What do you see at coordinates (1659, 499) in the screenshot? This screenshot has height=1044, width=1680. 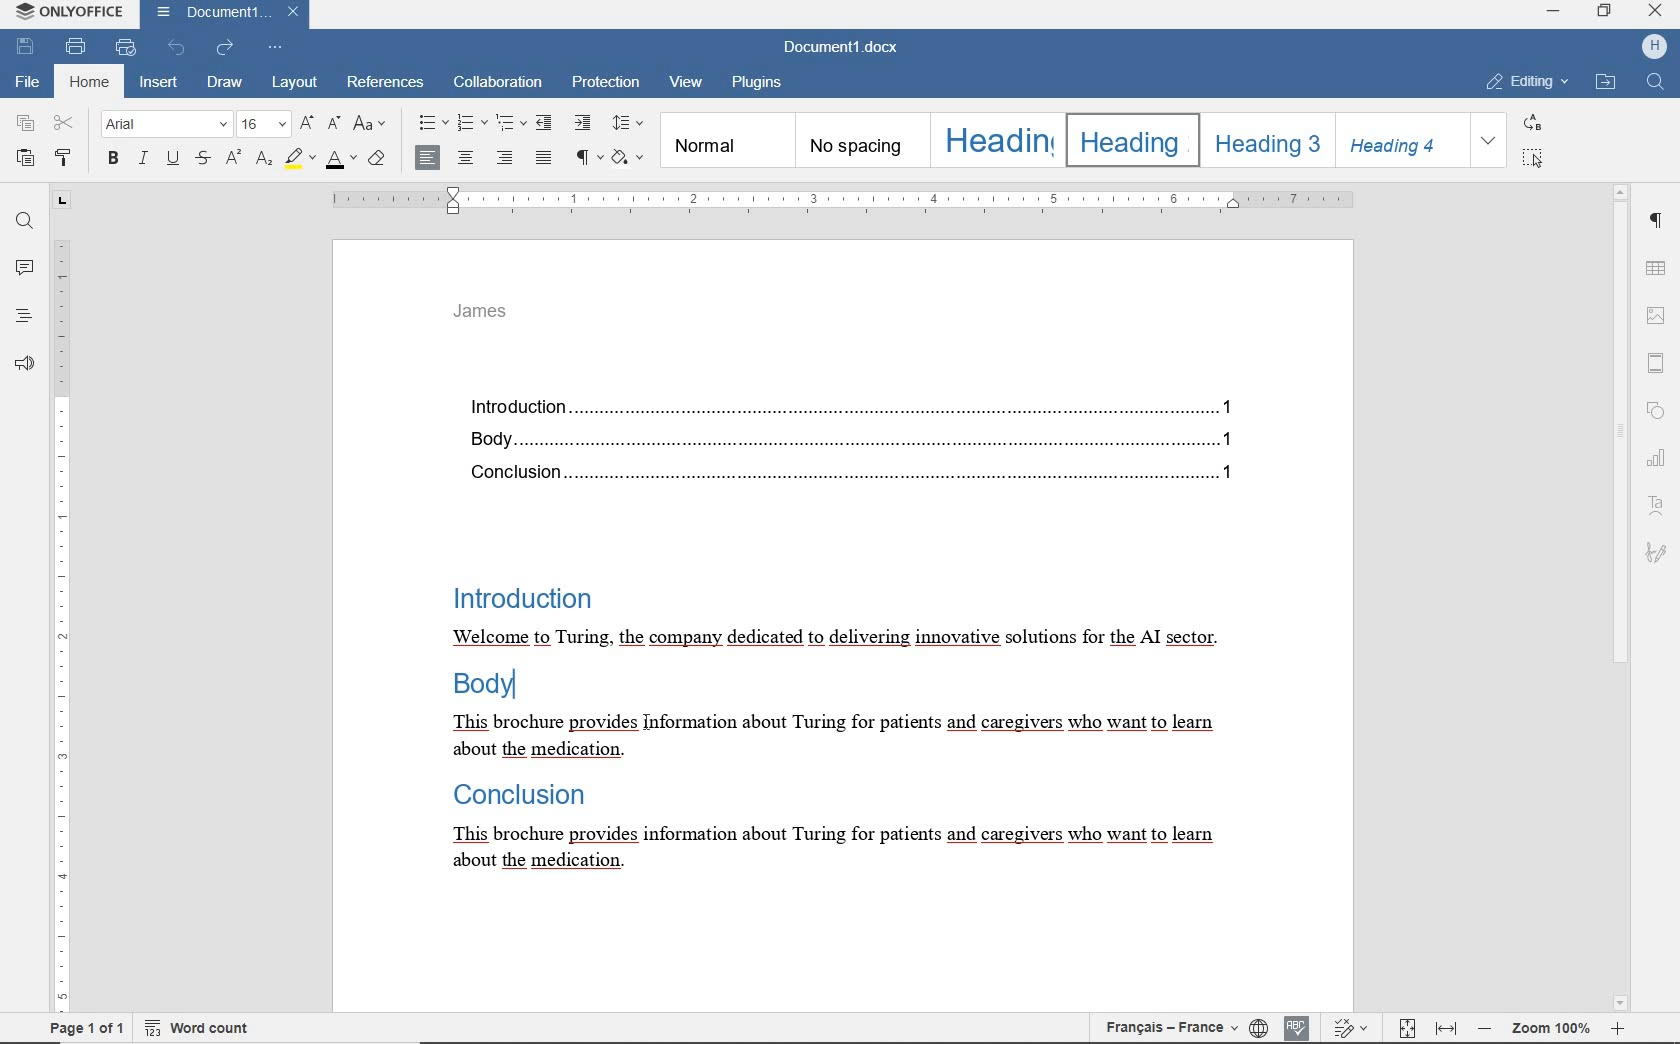 I see `TEXT ART` at bounding box center [1659, 499].